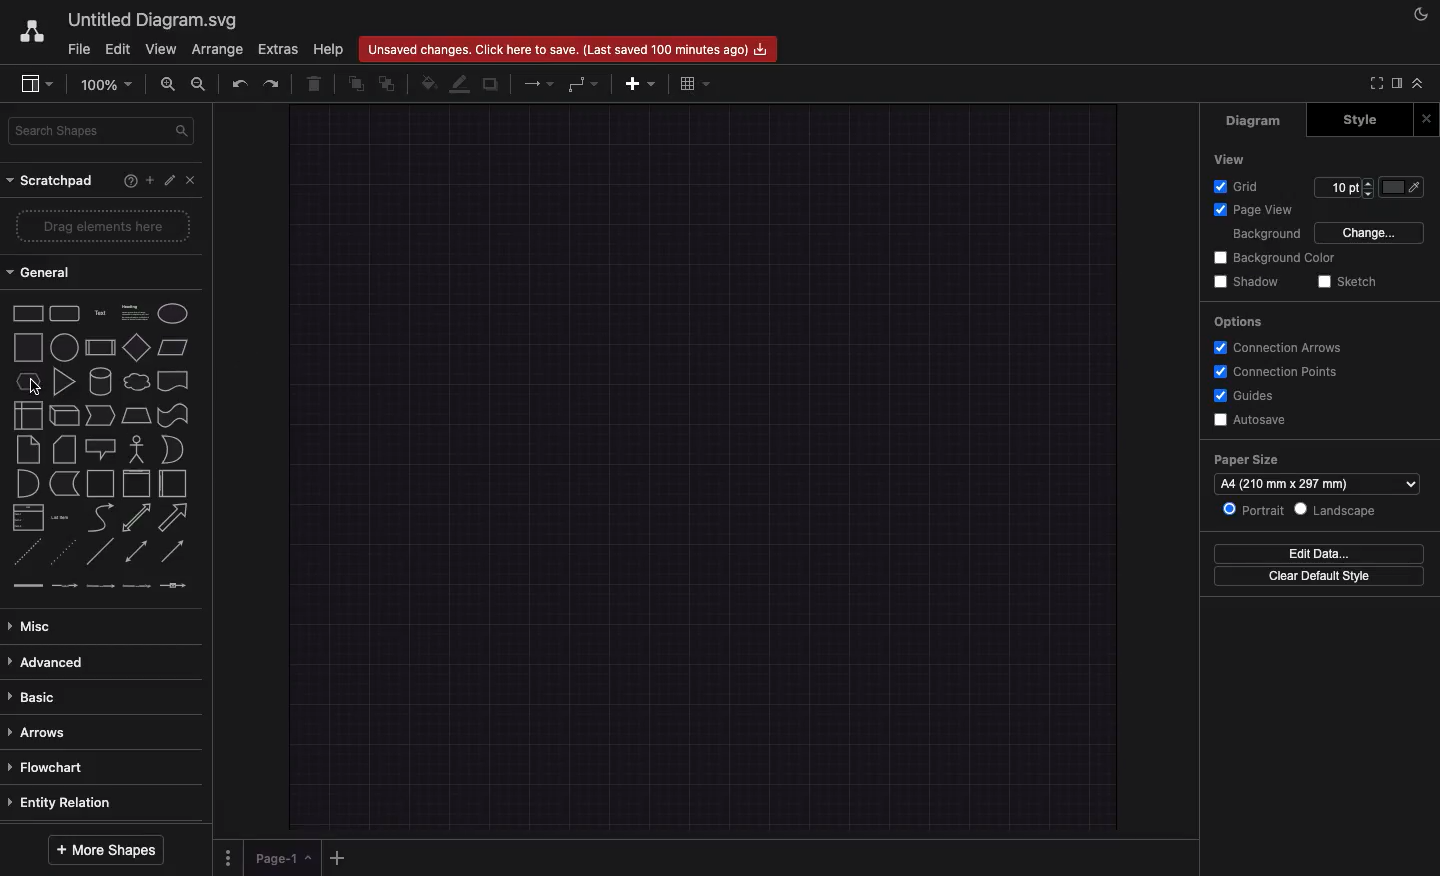 This screenshot has width=1440, height=876. What do you see at coordinates (1395, 83) in the screenshot?
I see `Sidebar` at bounding box center [1395, 83].